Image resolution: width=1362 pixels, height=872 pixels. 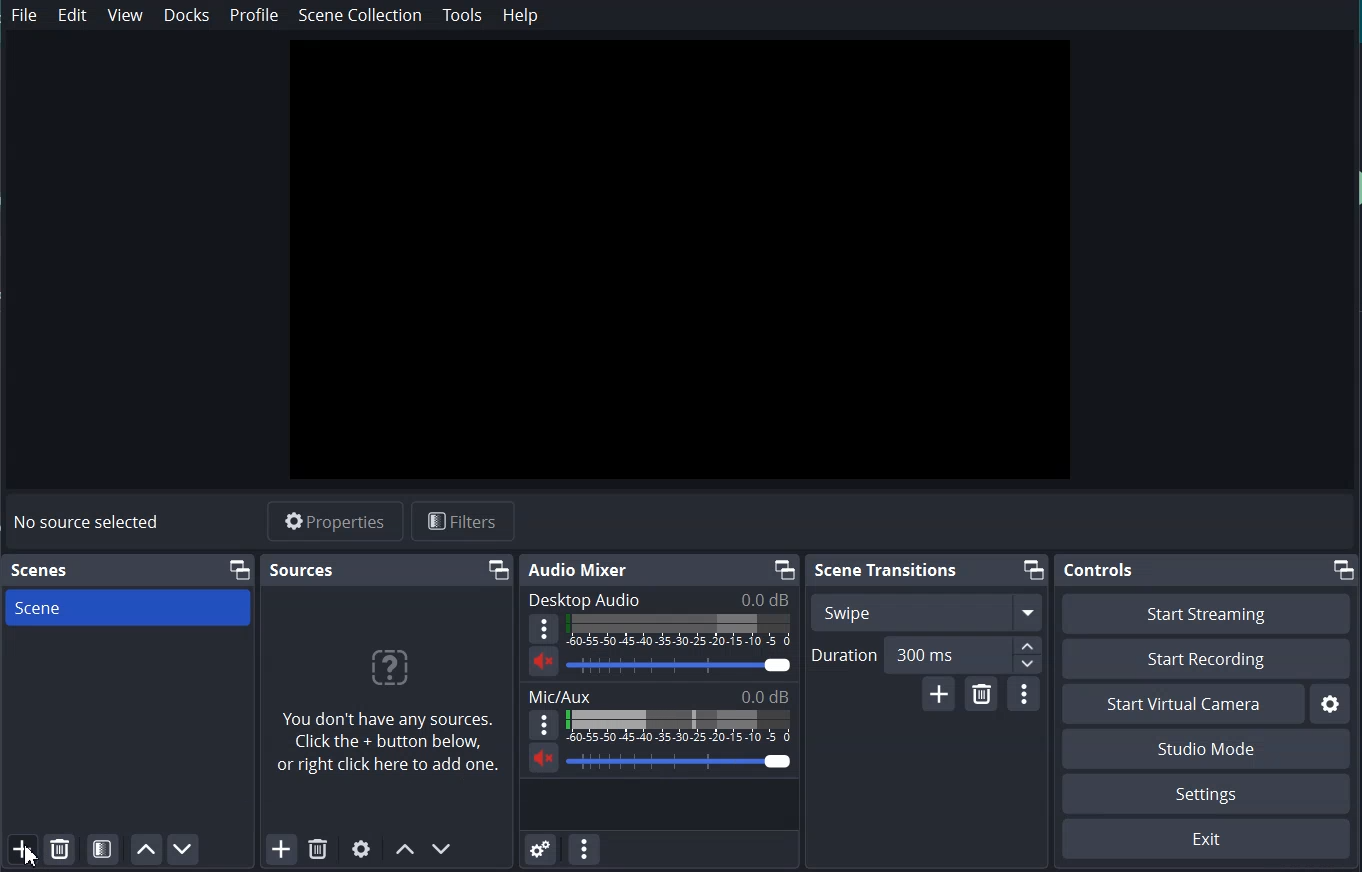 I want to click on Settings, so click(x=1330, y=703).